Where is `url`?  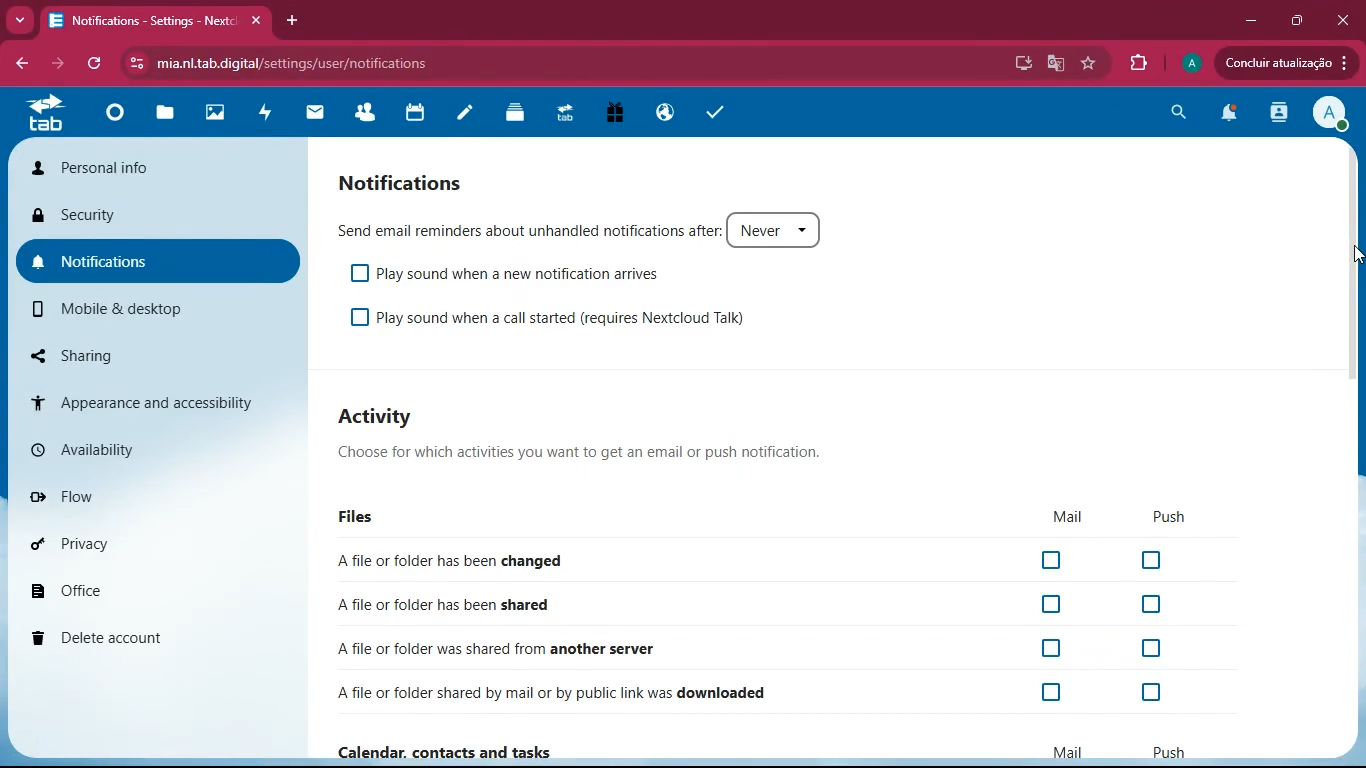 url is located at coordinates (336, 63).